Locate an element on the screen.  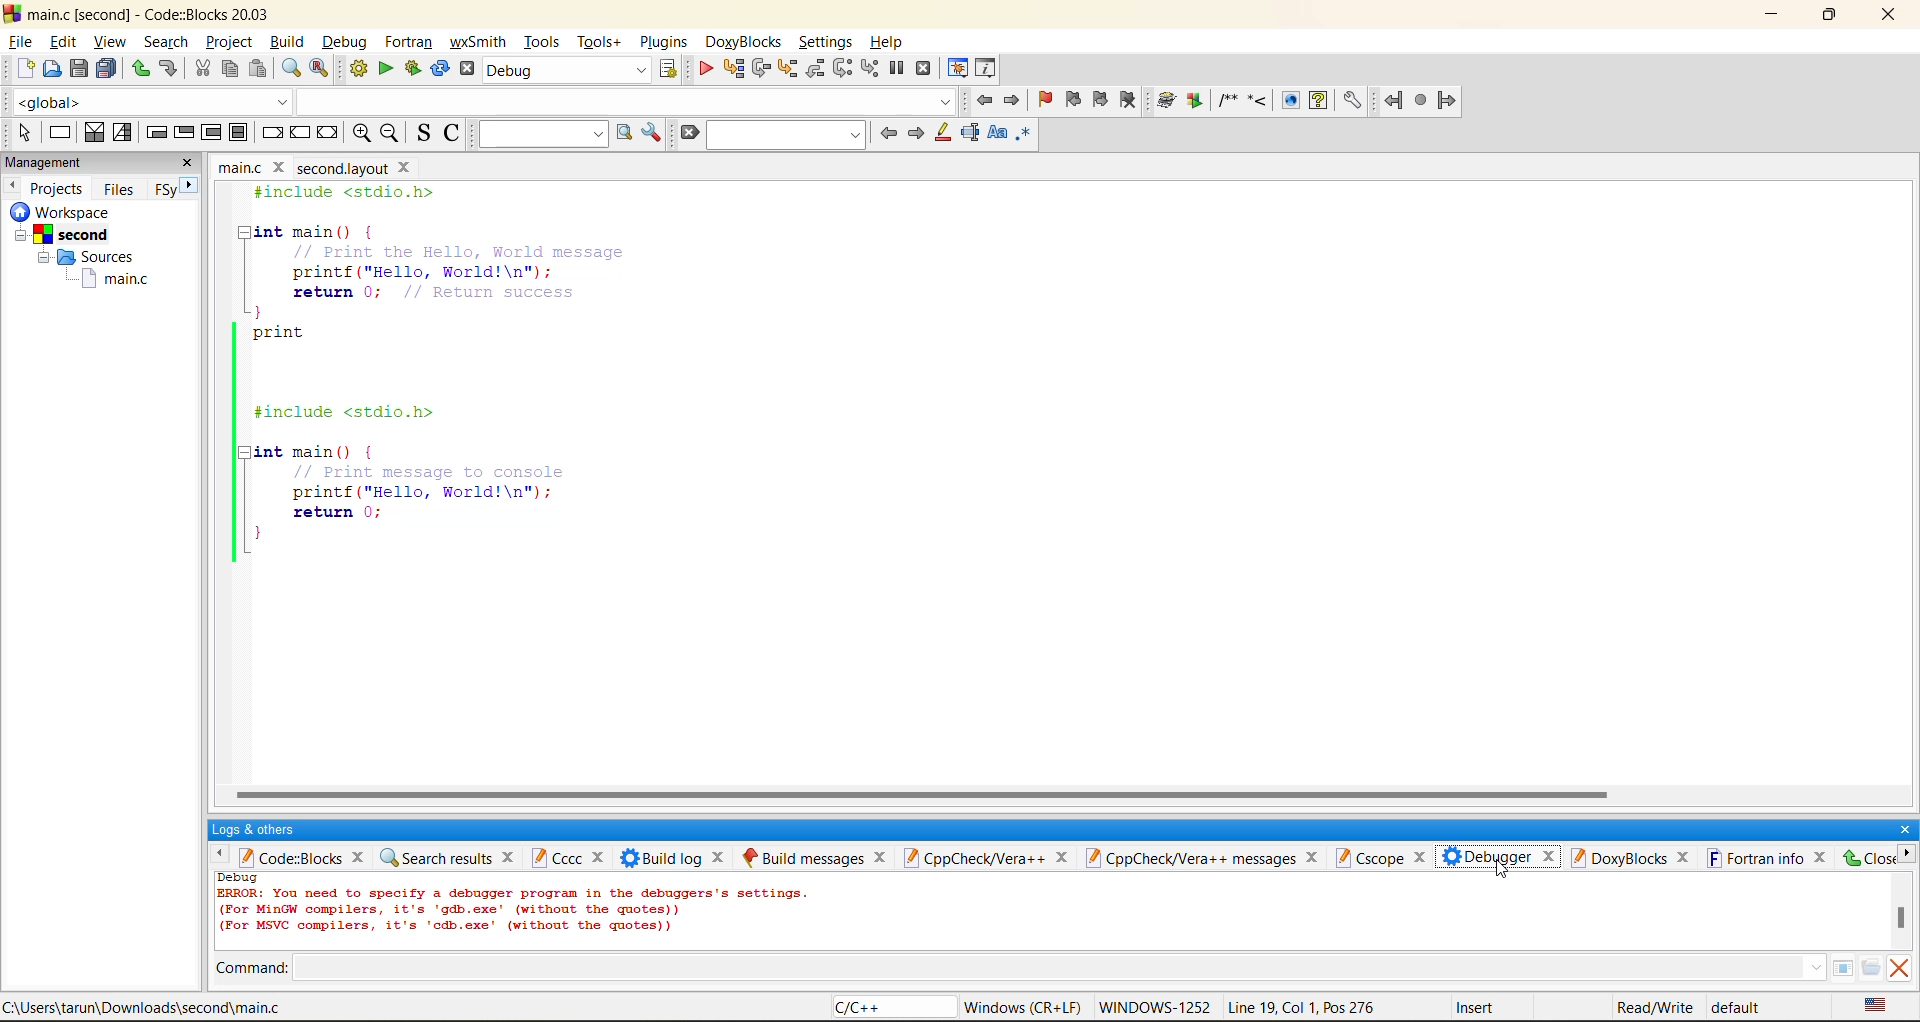
zoom out is located at coordinates (390, 134).